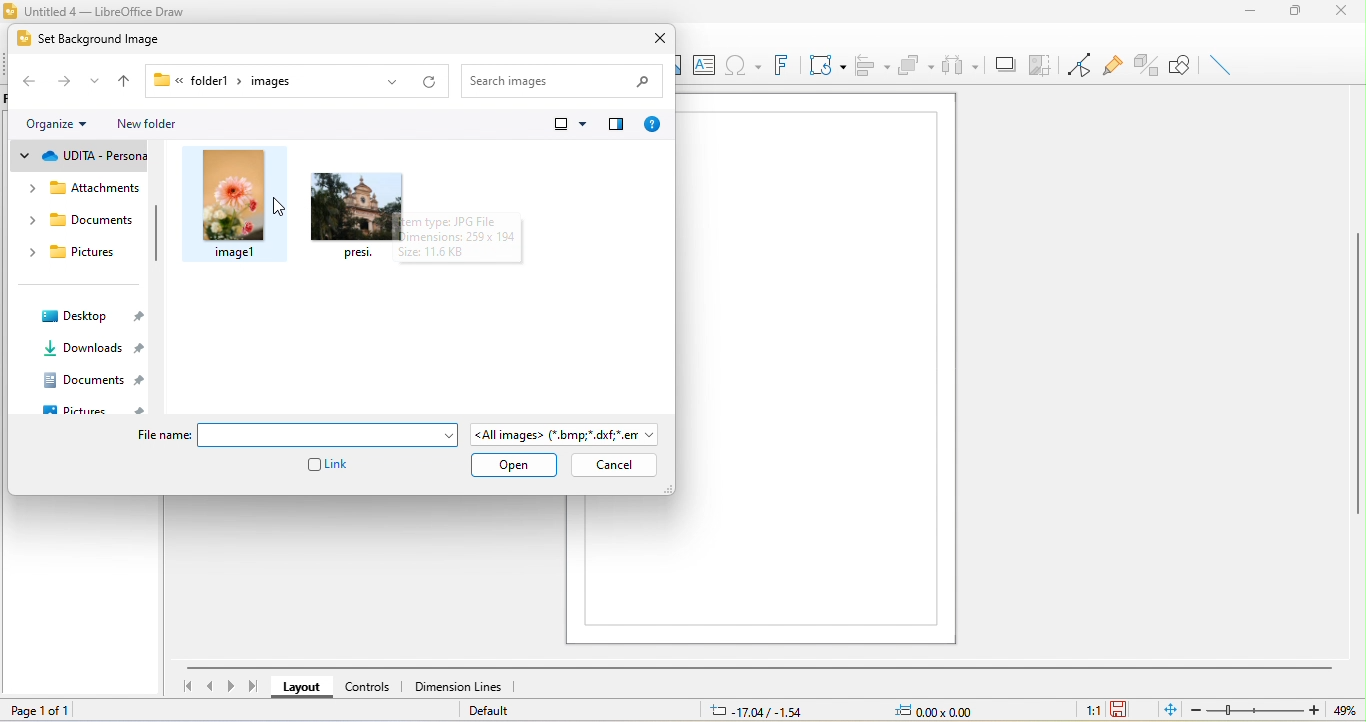 The height and width of the screenshot is (722, 1366). I want to click on udita personal, so click(87, 157).